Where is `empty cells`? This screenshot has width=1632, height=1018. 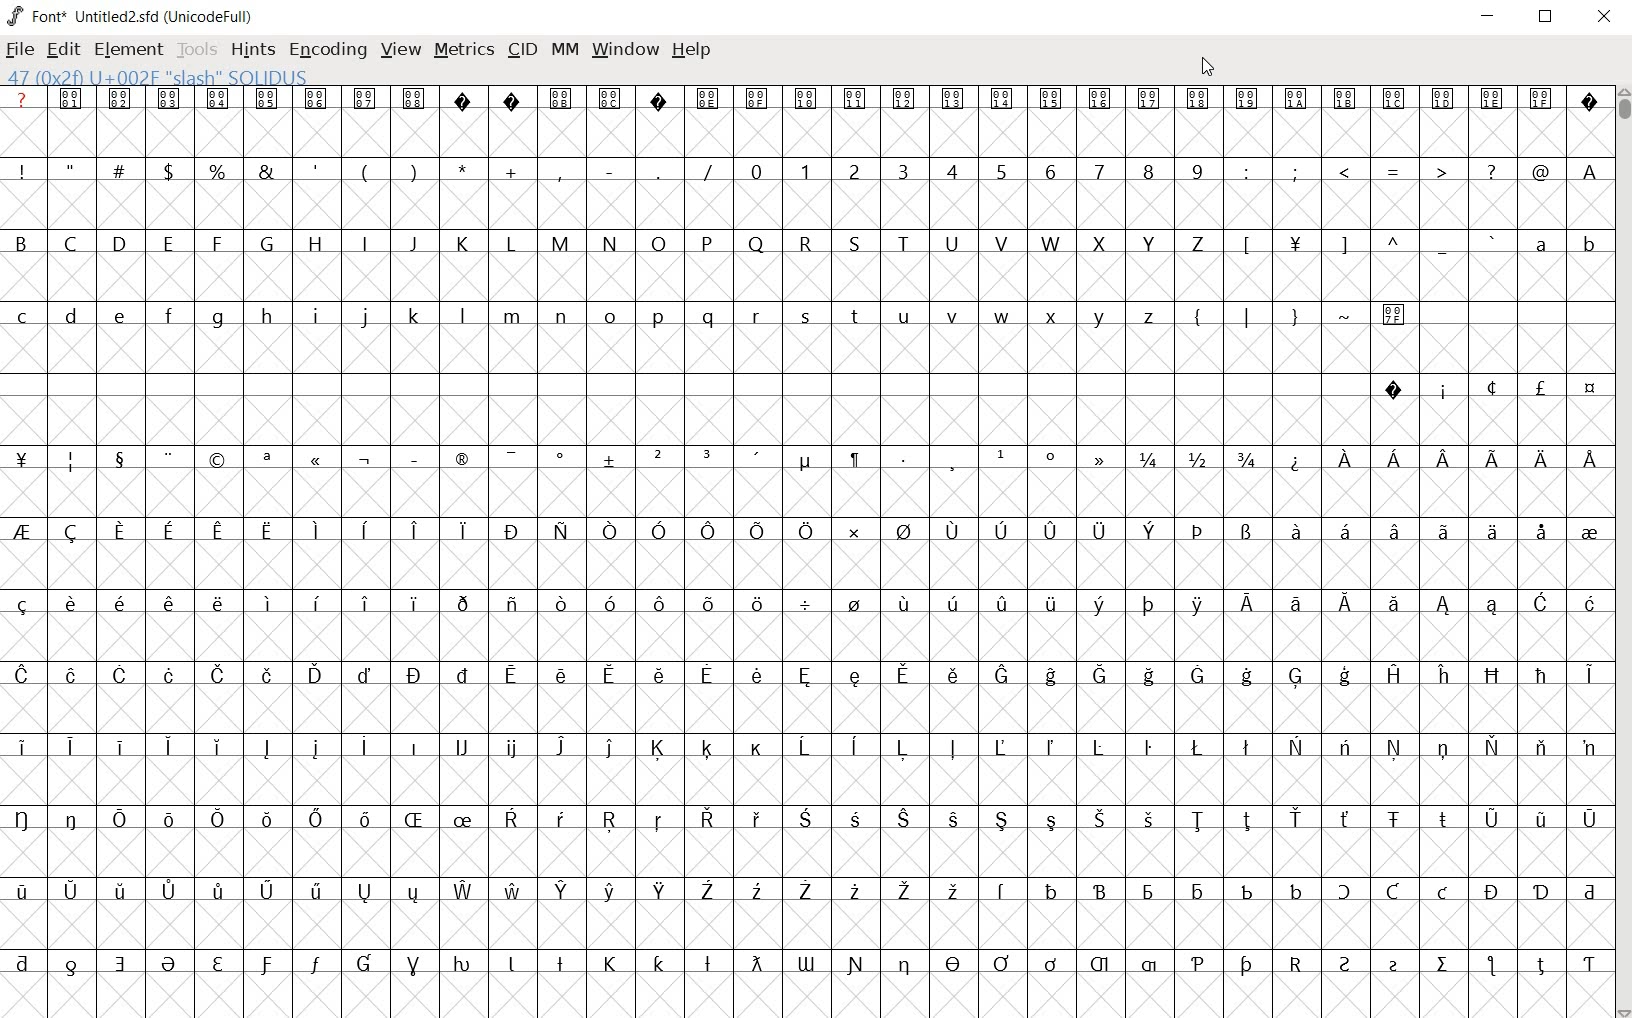
empty cells is located at coordinates (807, 135).